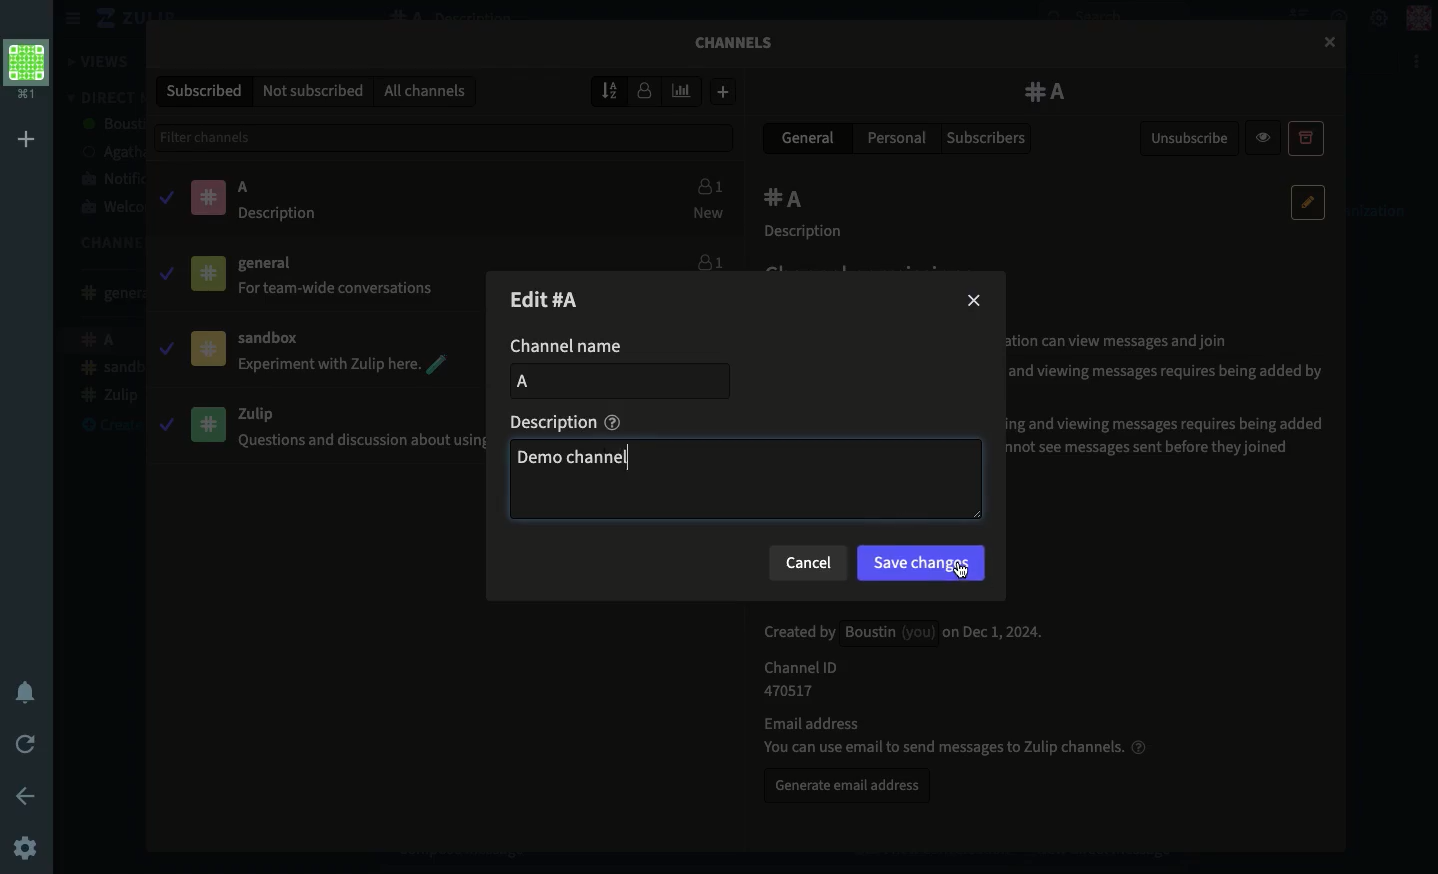 The image size is (1438, 874). Describe the element at coordinates (26, 746) in the screenshot. I see `Refresh` at that location.